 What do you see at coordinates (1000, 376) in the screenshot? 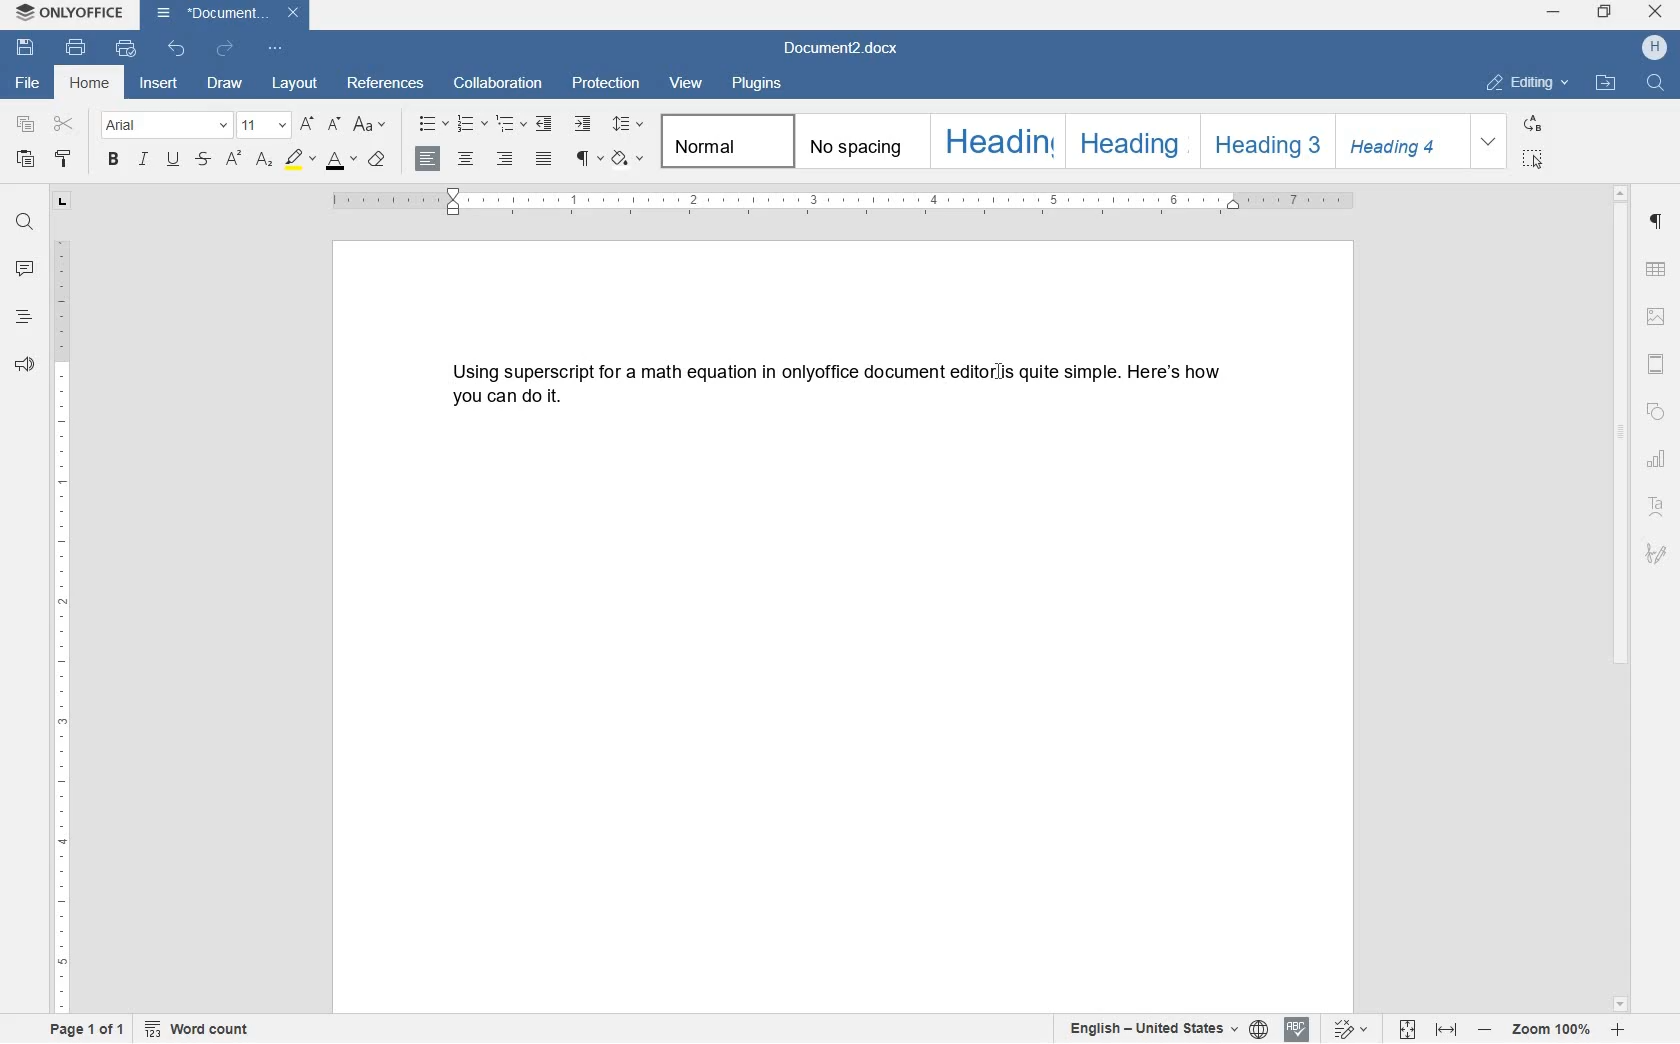
I see `cursor` at bounding box center [1000, 376].